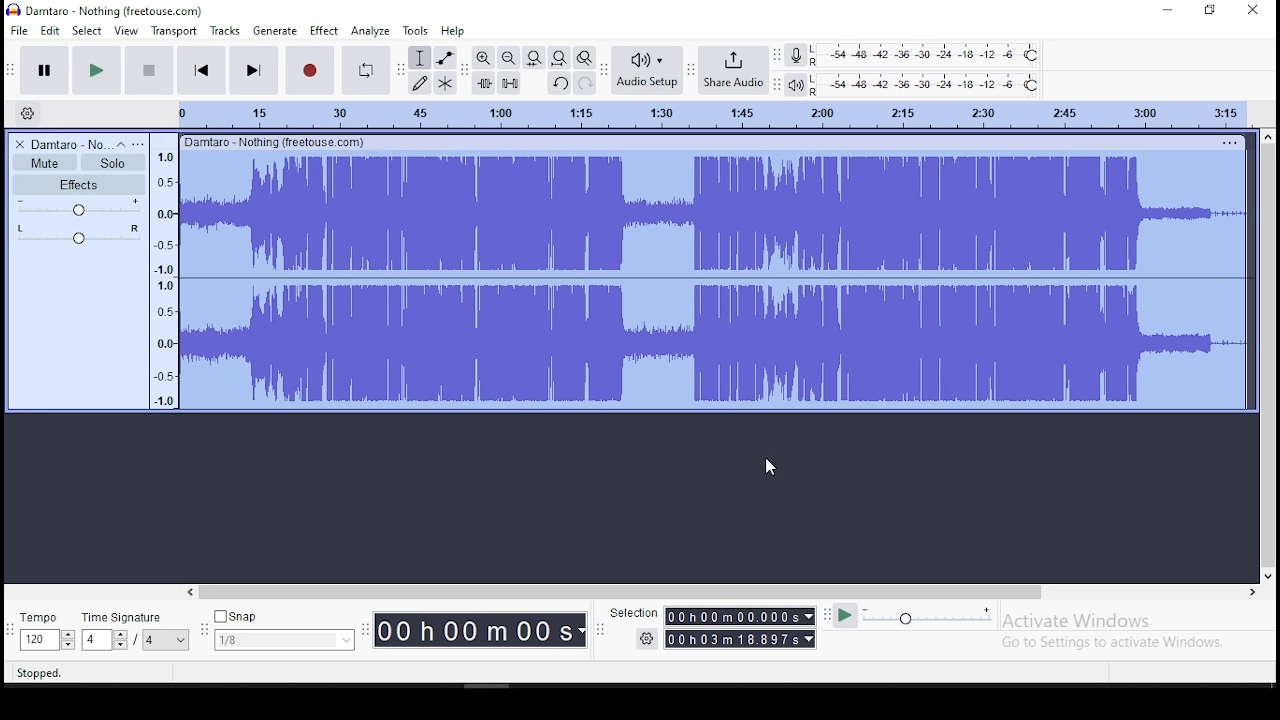 Image resolution: width=1280 pixels, height=720 pixels. What do you see at coordinates (631, 610) in the screenshot?
I see `selection` at bounding box center [631, 610].